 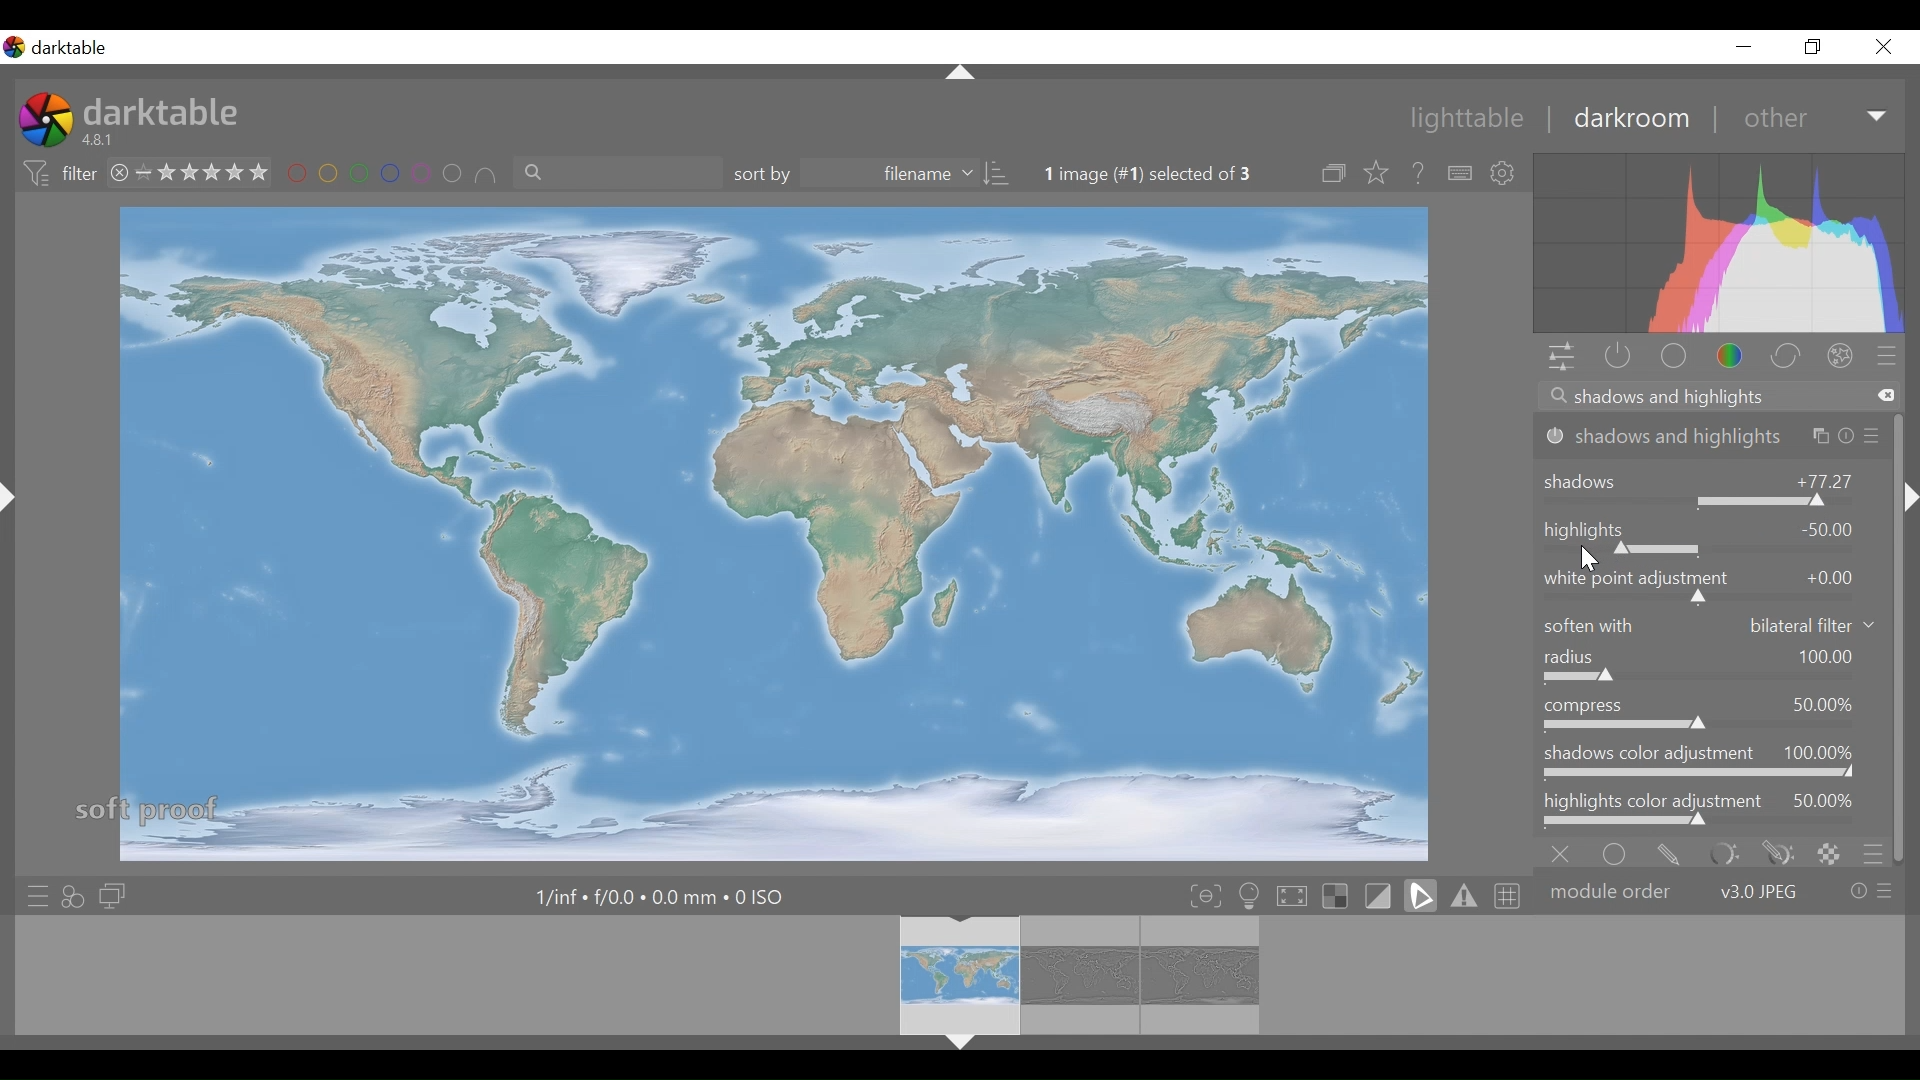 What do you see at coordinates (1205, 896) in the screenshot?
I see `toggle focus-peaking mode` at bounding box center [1205, 896].